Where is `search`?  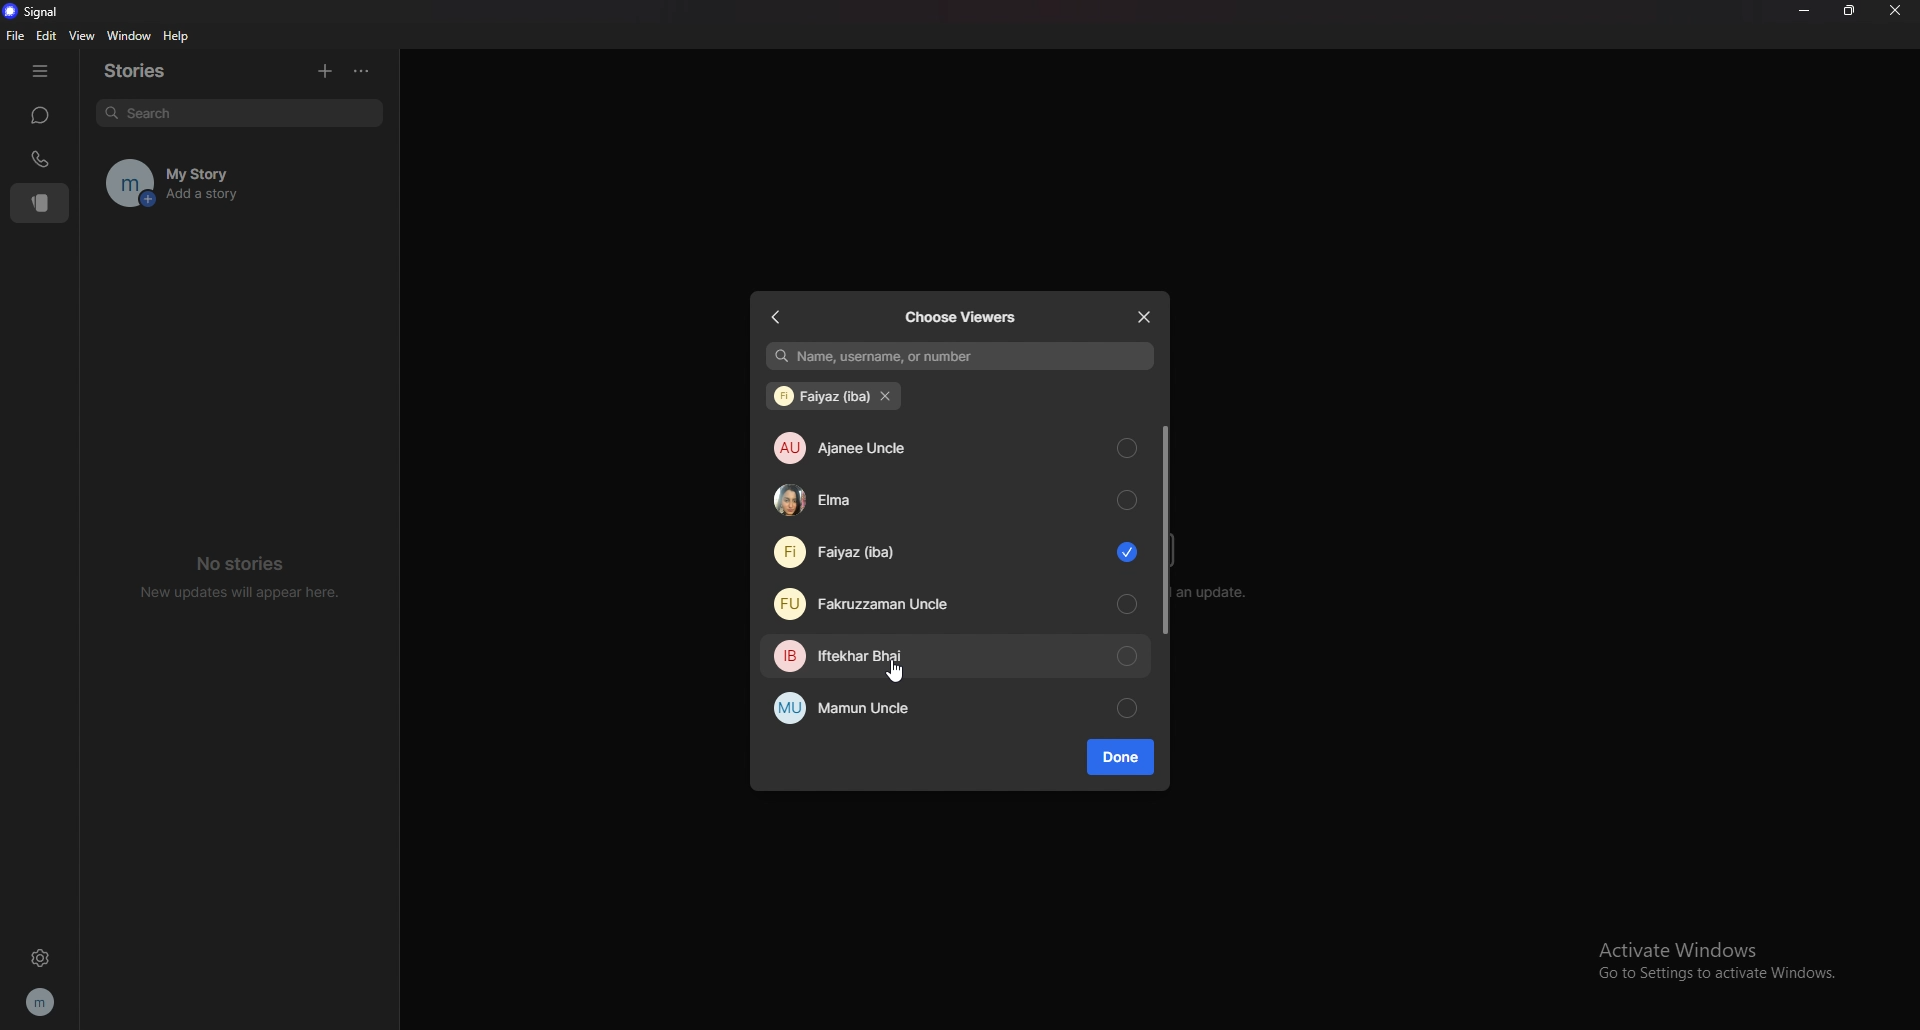
search is located at coordinates (245, 111).